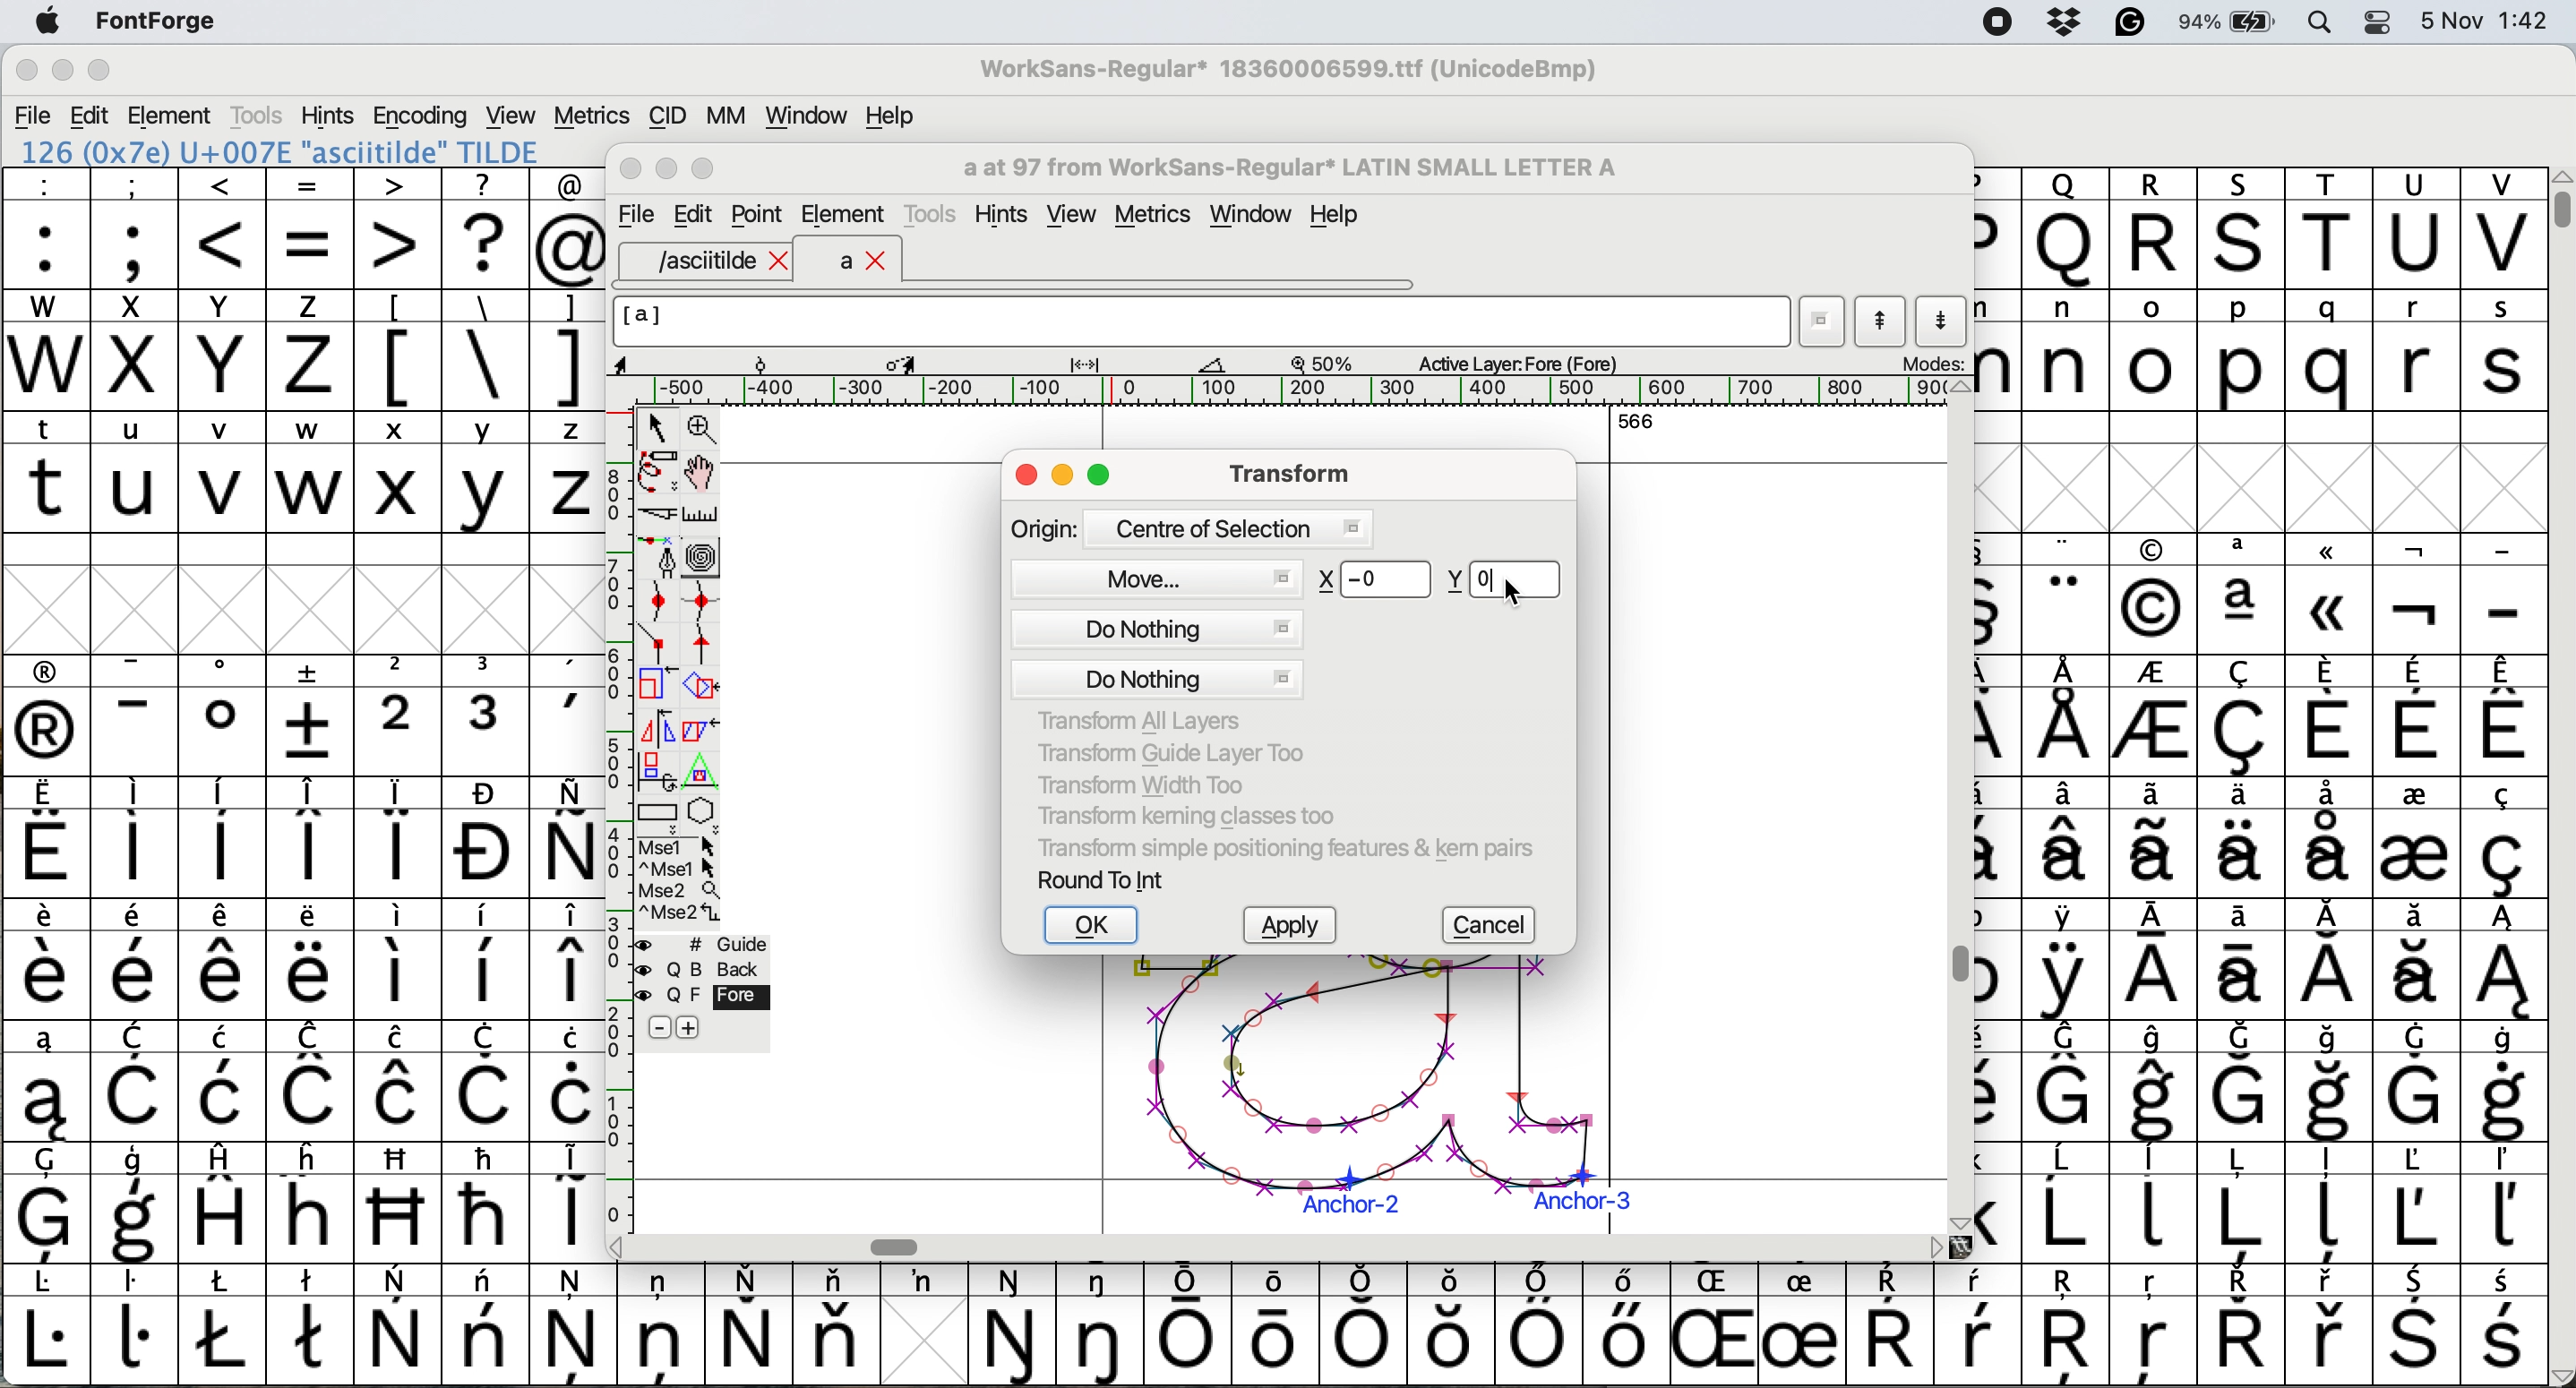  Describe the element at coordinates (1538, 1325) in the screenshot. I see `symbol` at that location.